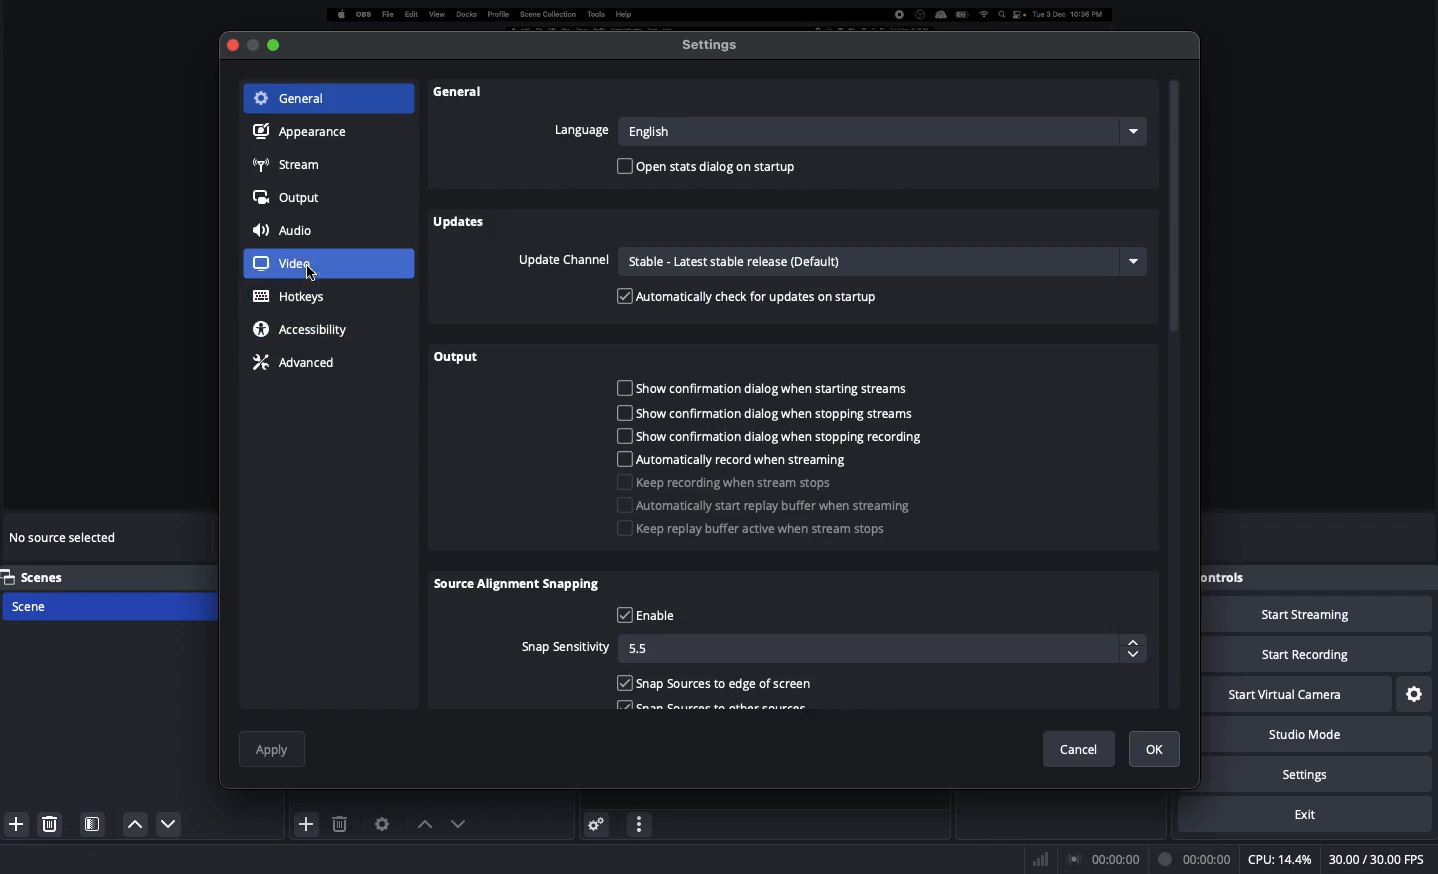 This screenshot has height=874, width=1438. What do you see at coordinates (886, 649) in the screenshot?
I see `5.5` at bounding box center [886, 649].